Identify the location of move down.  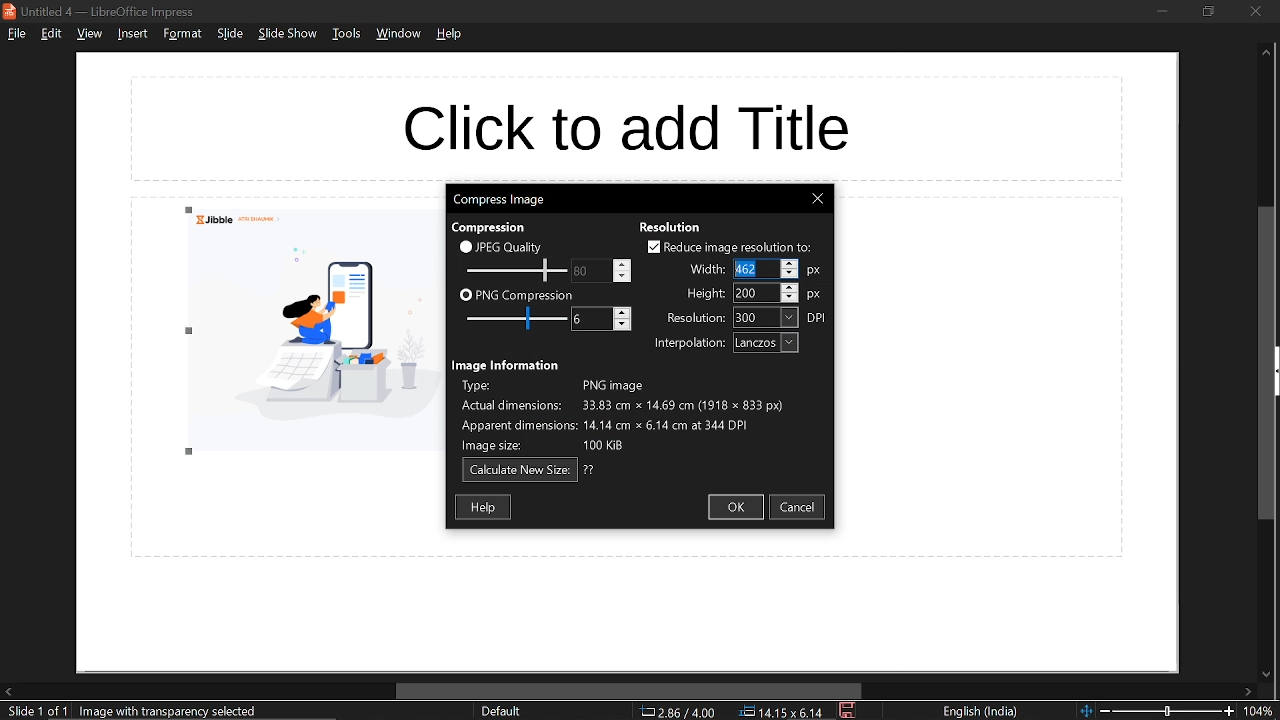
(1264, 675).